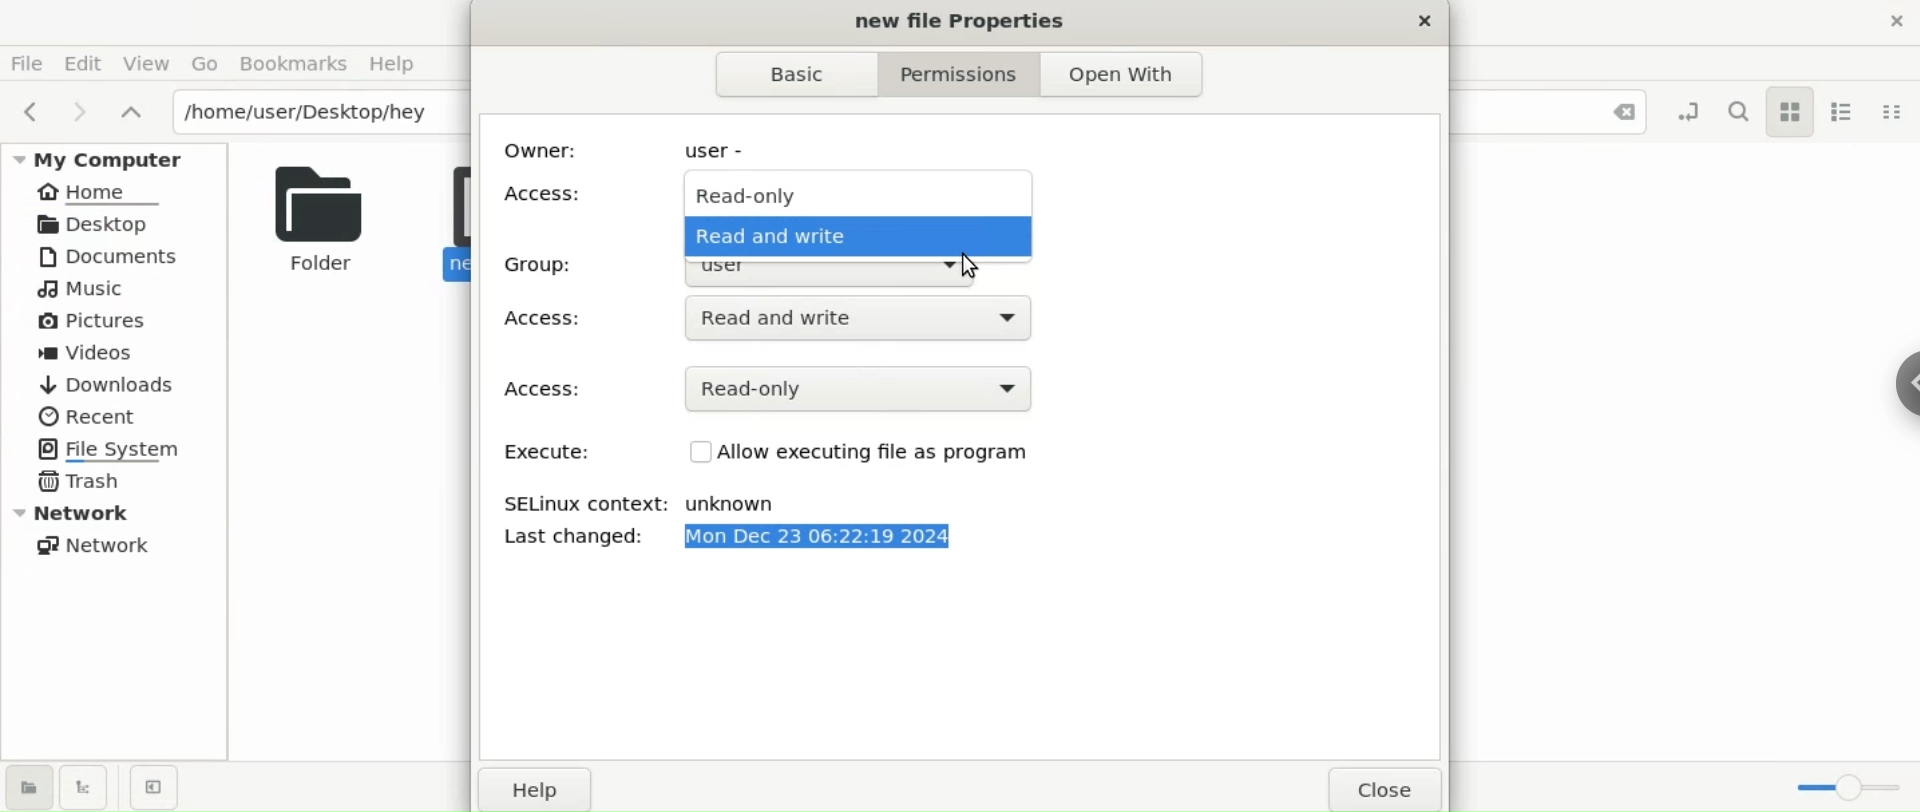  What do you see at coordinates (1743, 109) in the screenshot?
I see `search` at bounding box center [1743, 109].